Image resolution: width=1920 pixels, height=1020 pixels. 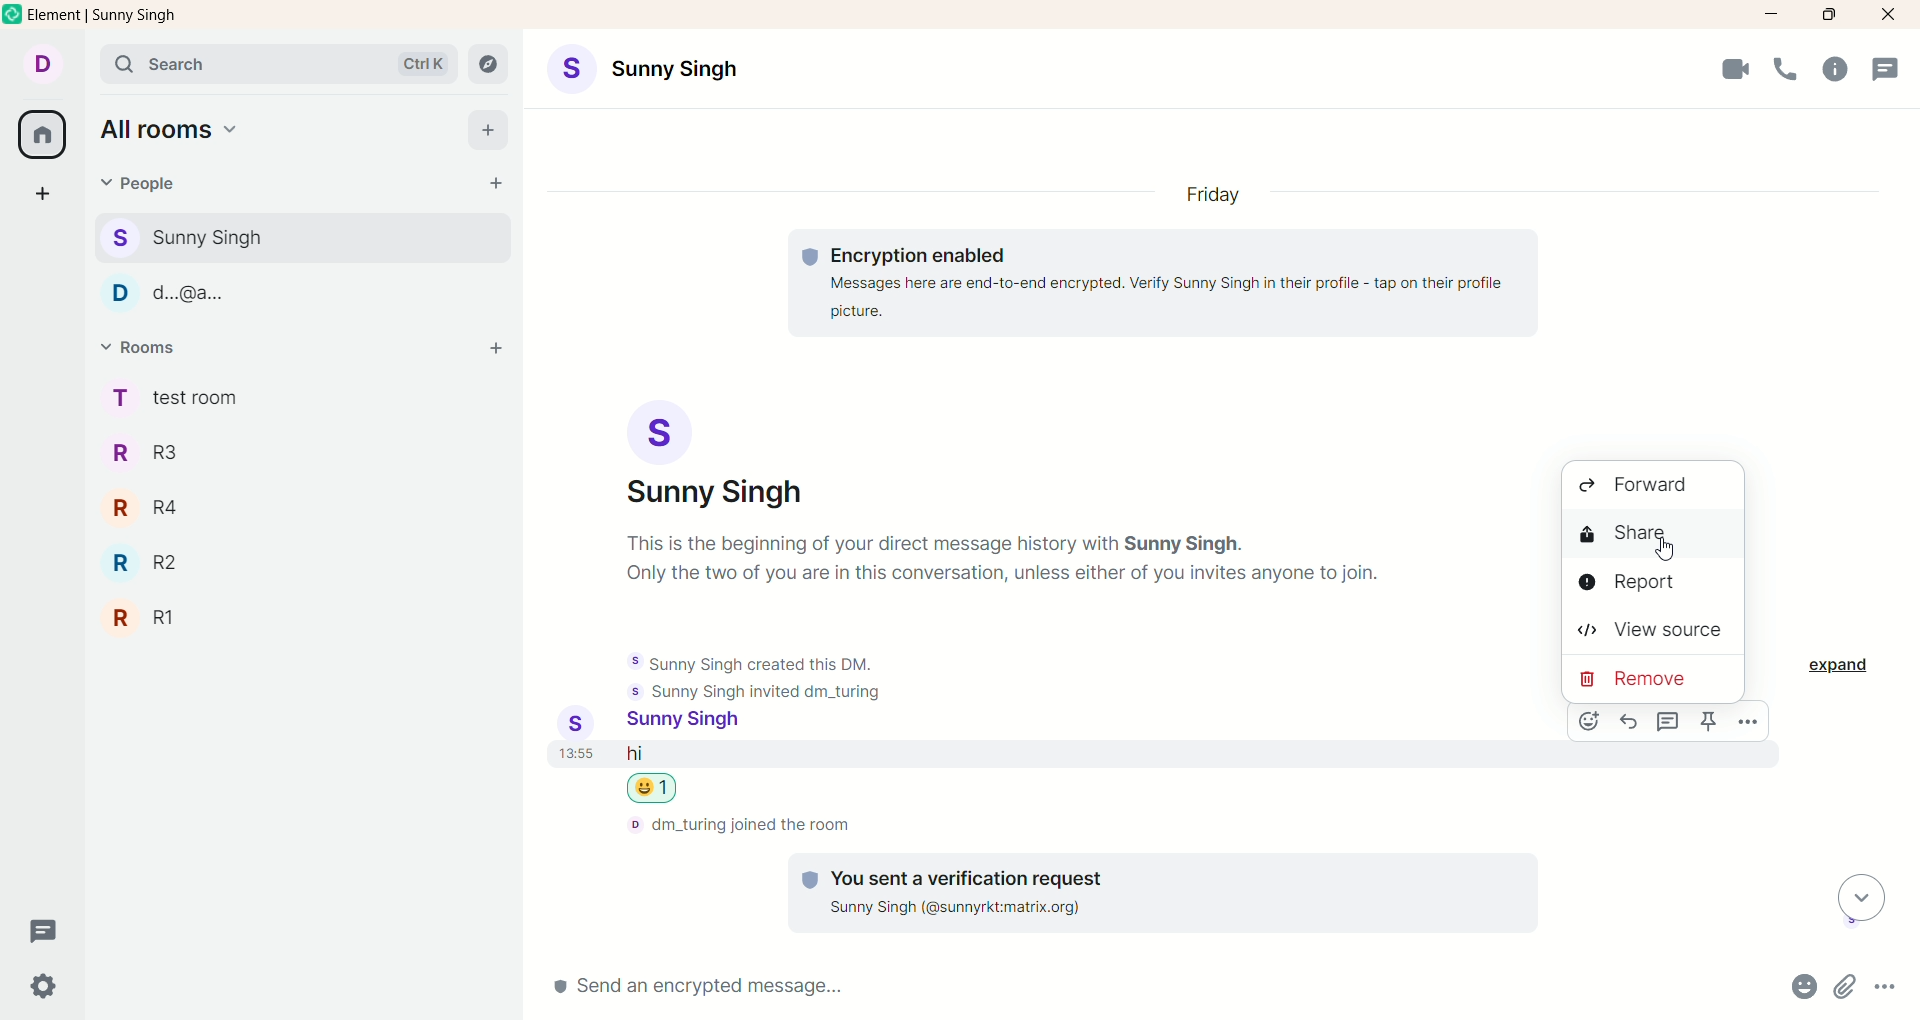 What do you see at coordinates (150, 513) in the screenshot?
I see `R4` at bounding box center [150, 513].